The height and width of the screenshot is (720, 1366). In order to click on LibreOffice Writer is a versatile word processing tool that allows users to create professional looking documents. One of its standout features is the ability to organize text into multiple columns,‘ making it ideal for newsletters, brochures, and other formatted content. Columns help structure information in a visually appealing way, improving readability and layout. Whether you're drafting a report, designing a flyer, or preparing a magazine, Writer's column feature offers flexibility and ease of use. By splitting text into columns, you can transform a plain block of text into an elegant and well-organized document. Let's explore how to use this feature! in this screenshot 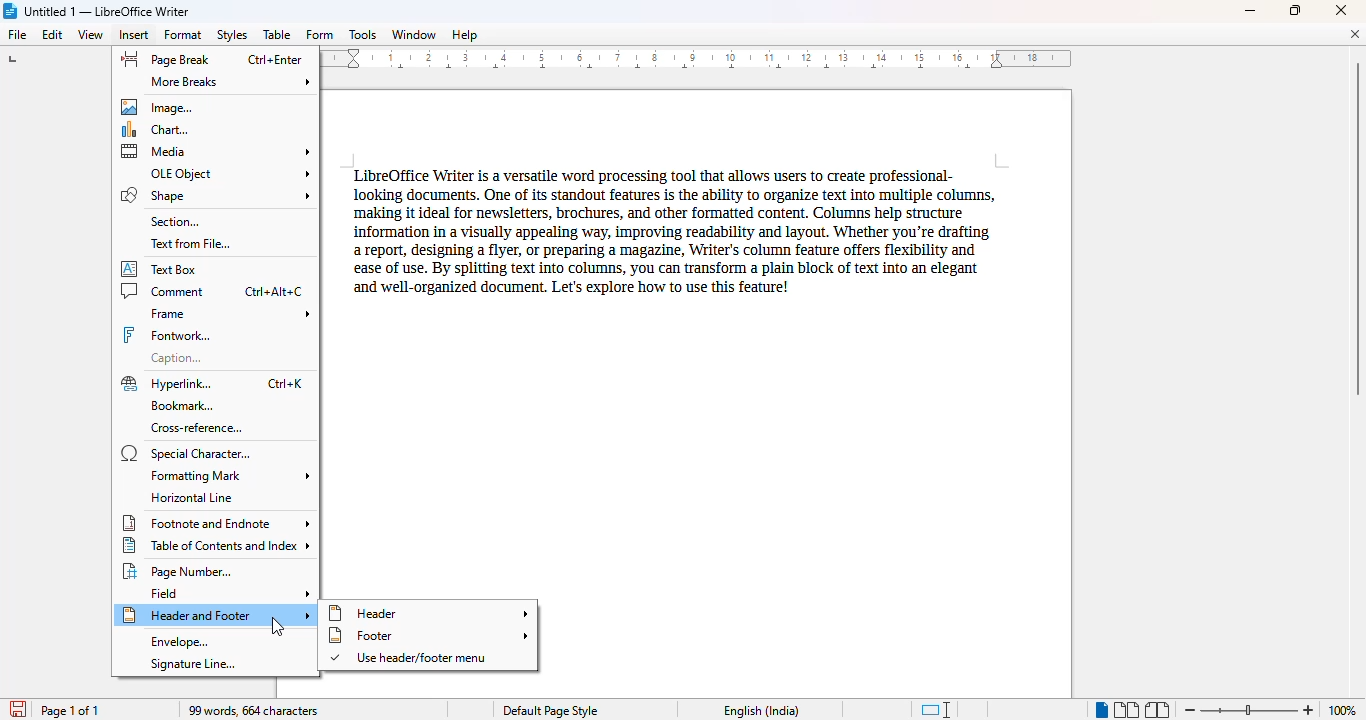, I will do `click(669, 230)`.